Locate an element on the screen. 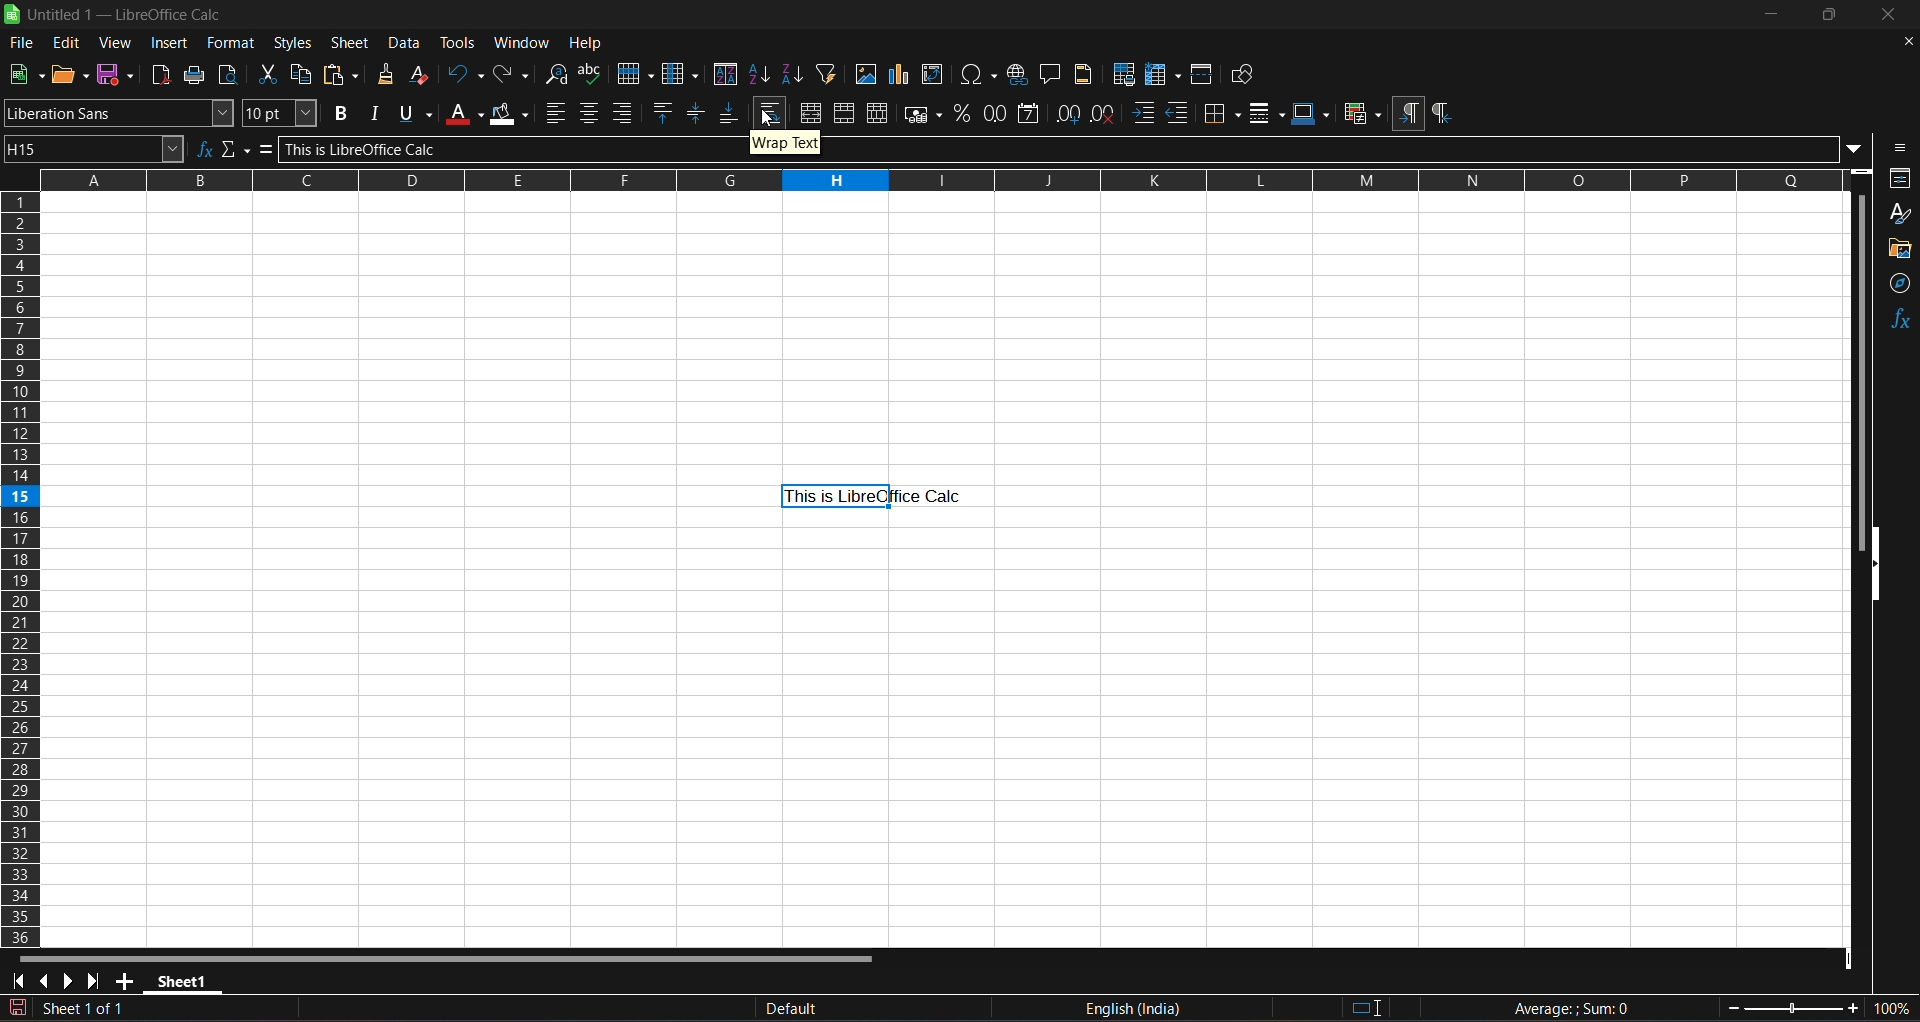 The height and width of the screenshot is (1022, 1920). format is located at coordinates (232, 42).